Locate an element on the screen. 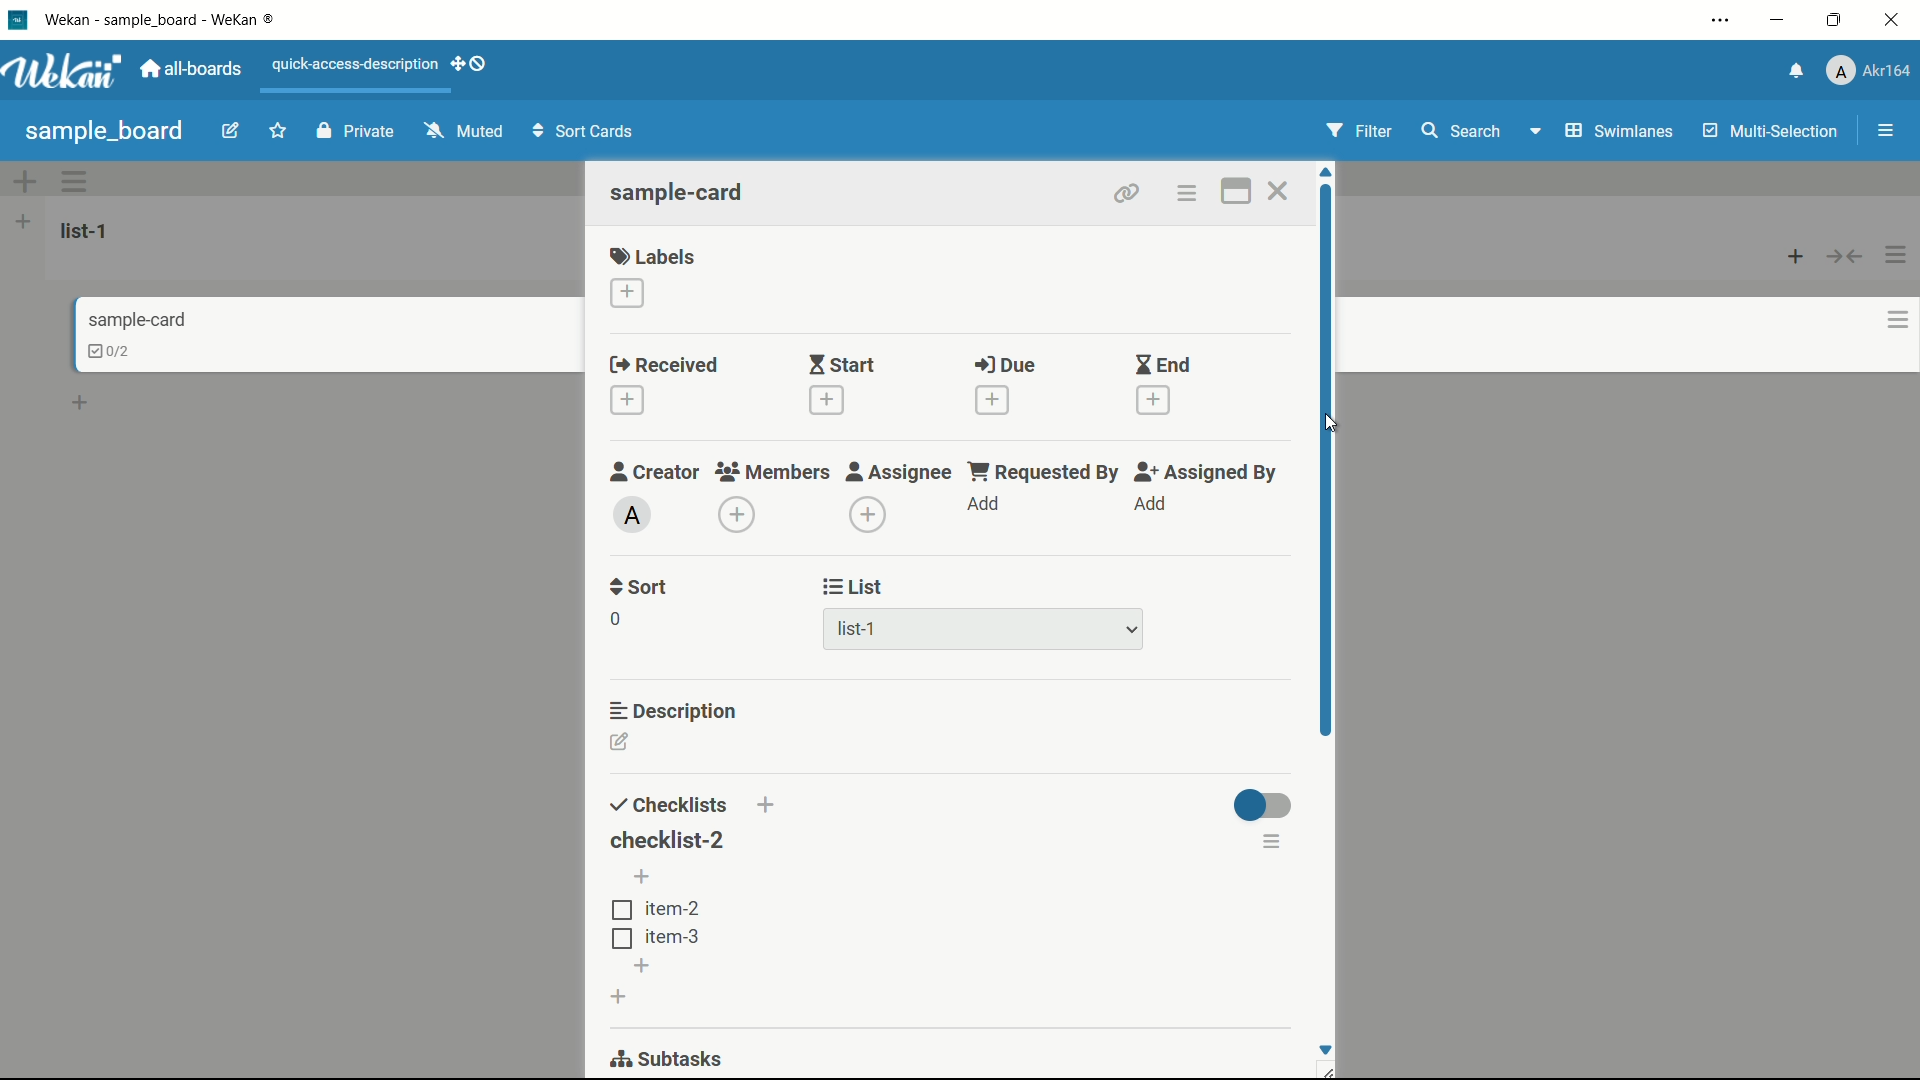 This screenshot has height=1080, width=1920. add item is located at coordinates (641, 878).